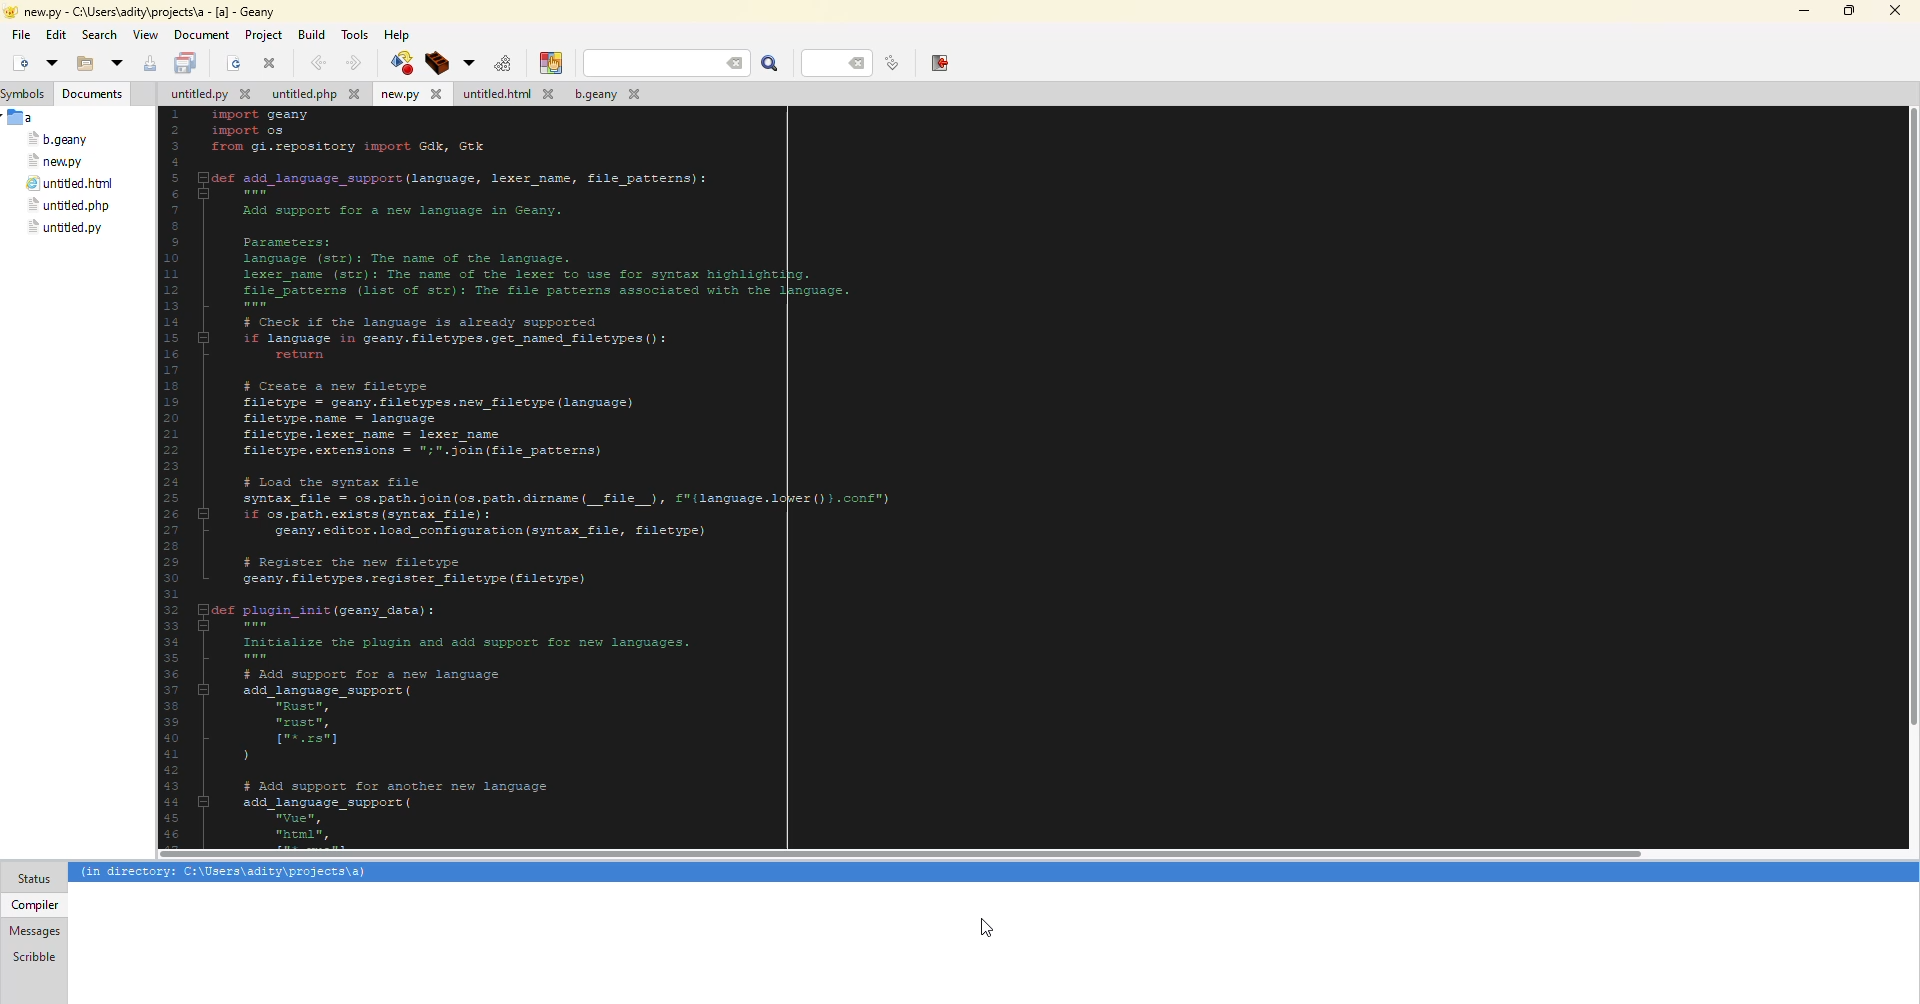  I want to click on search, so click(99, 35).